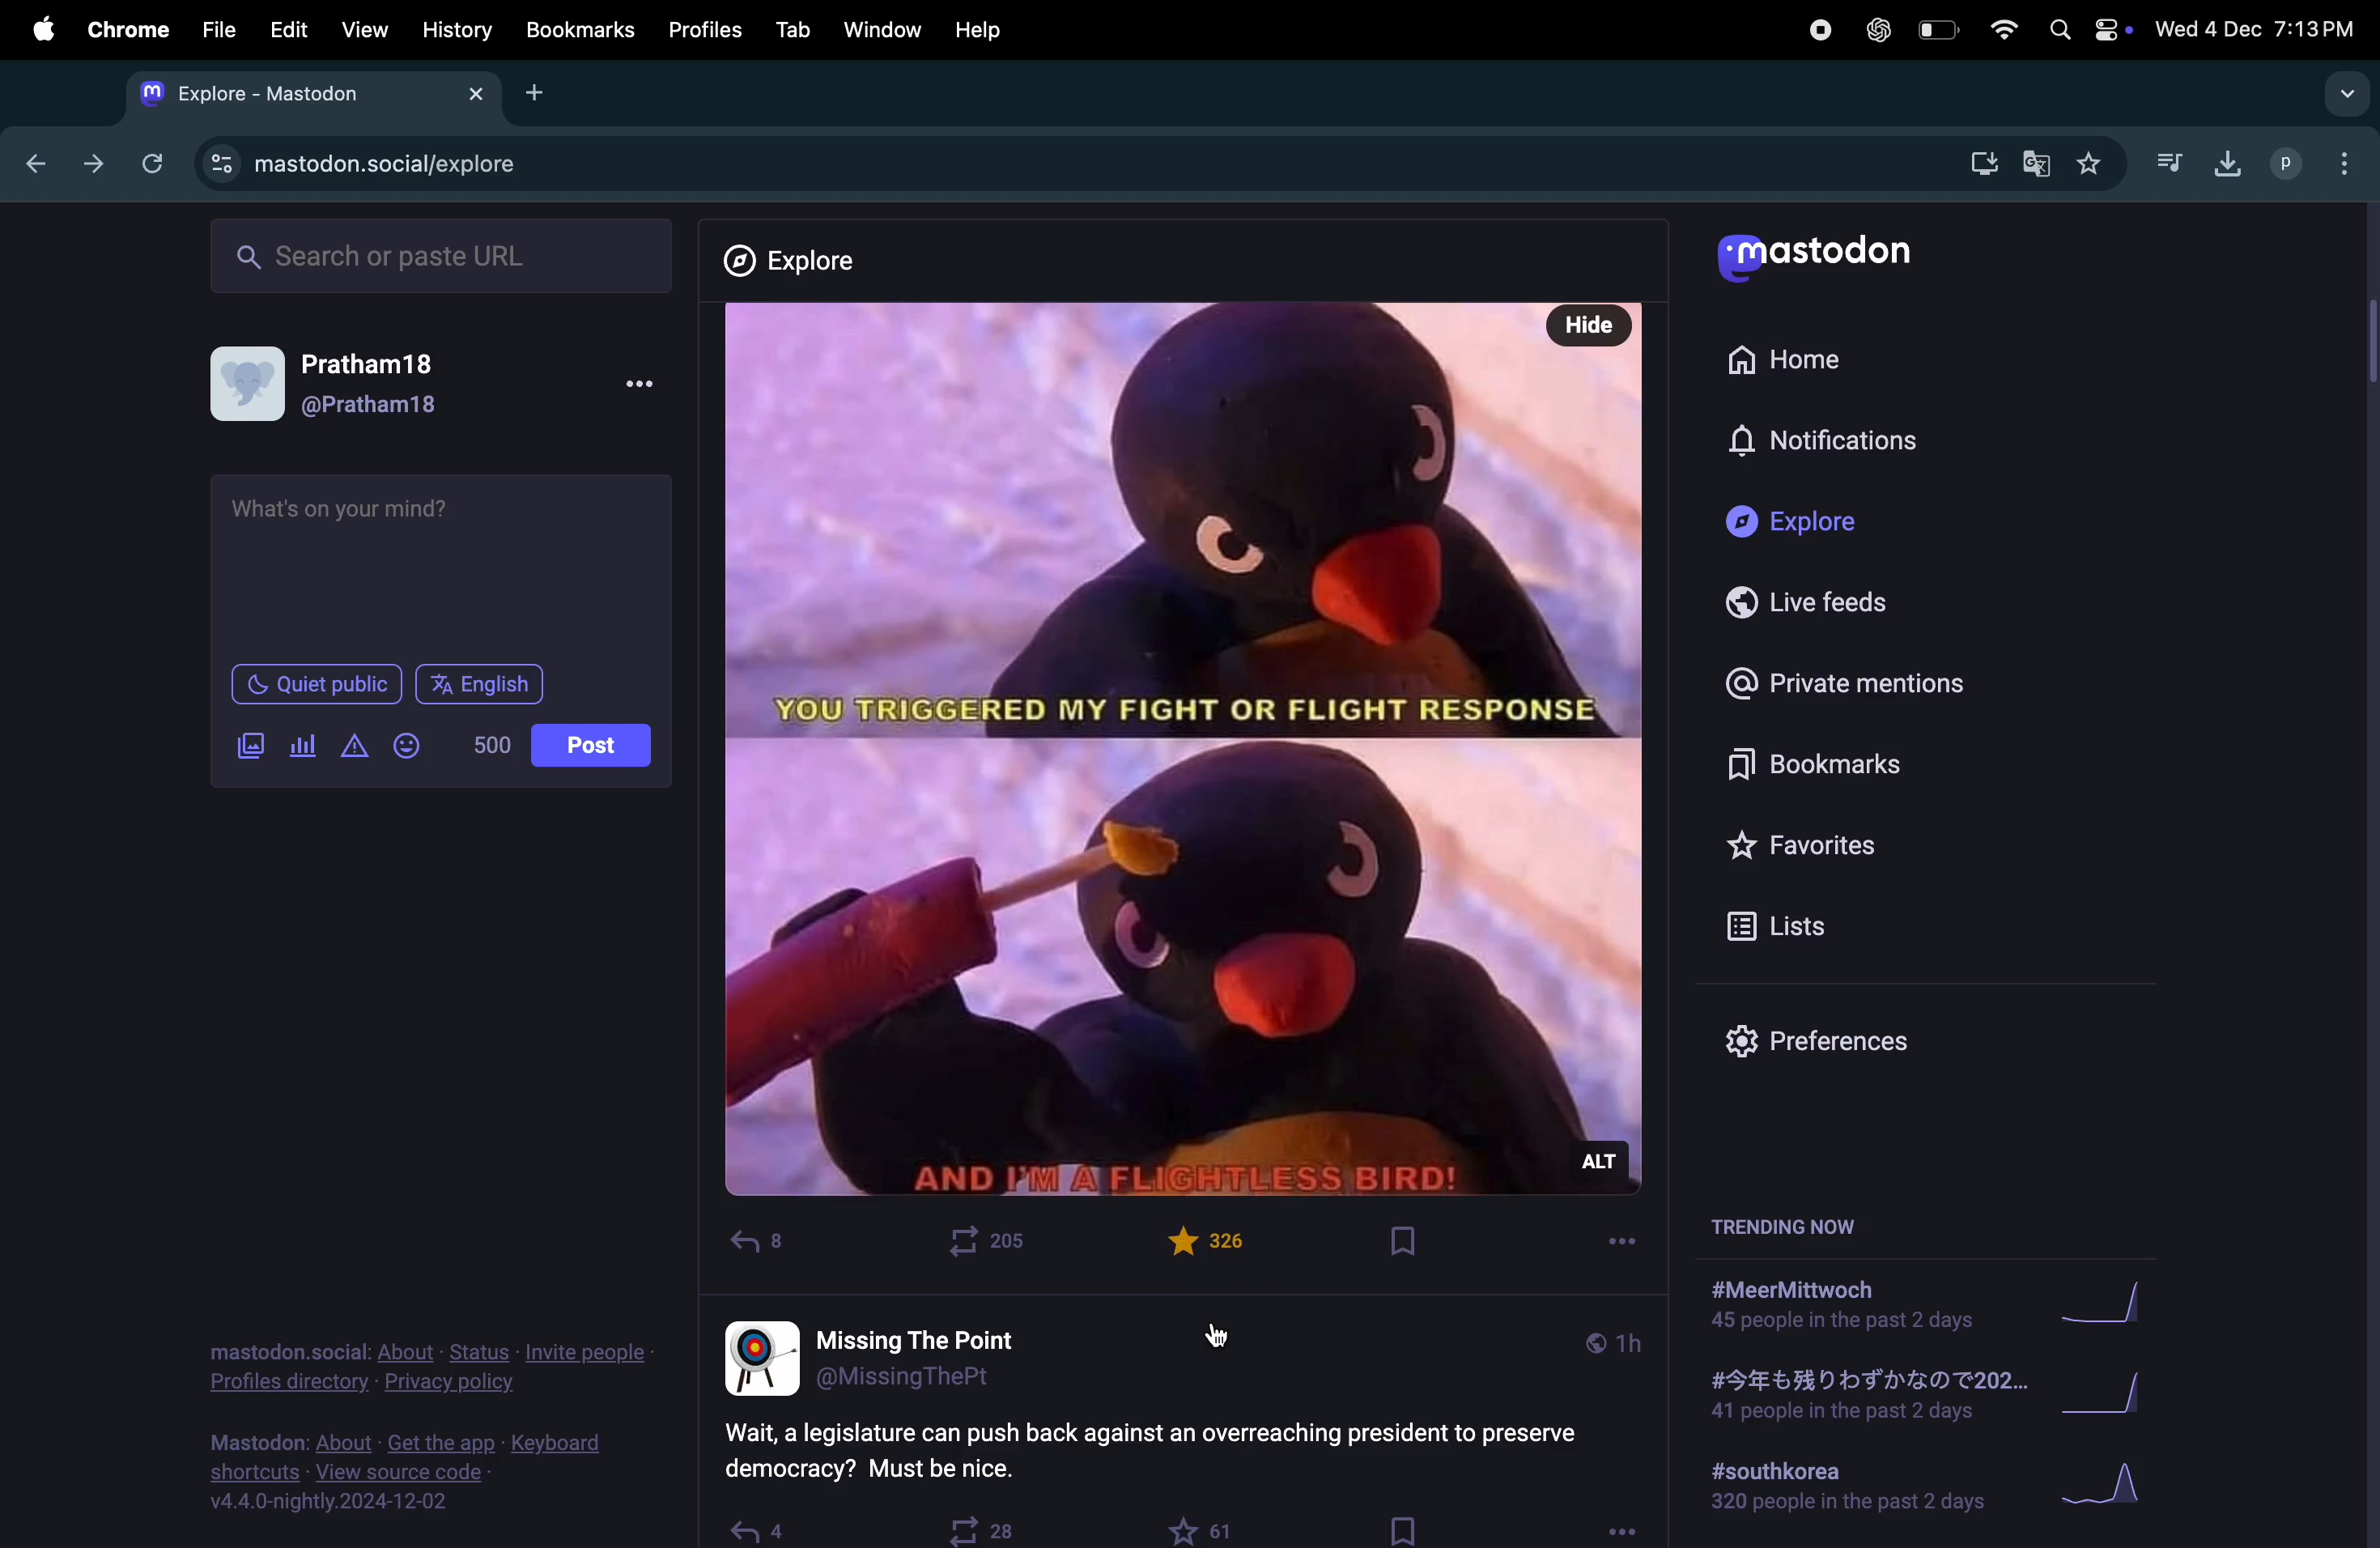  I want to click on mastdon, so click(363, 164).